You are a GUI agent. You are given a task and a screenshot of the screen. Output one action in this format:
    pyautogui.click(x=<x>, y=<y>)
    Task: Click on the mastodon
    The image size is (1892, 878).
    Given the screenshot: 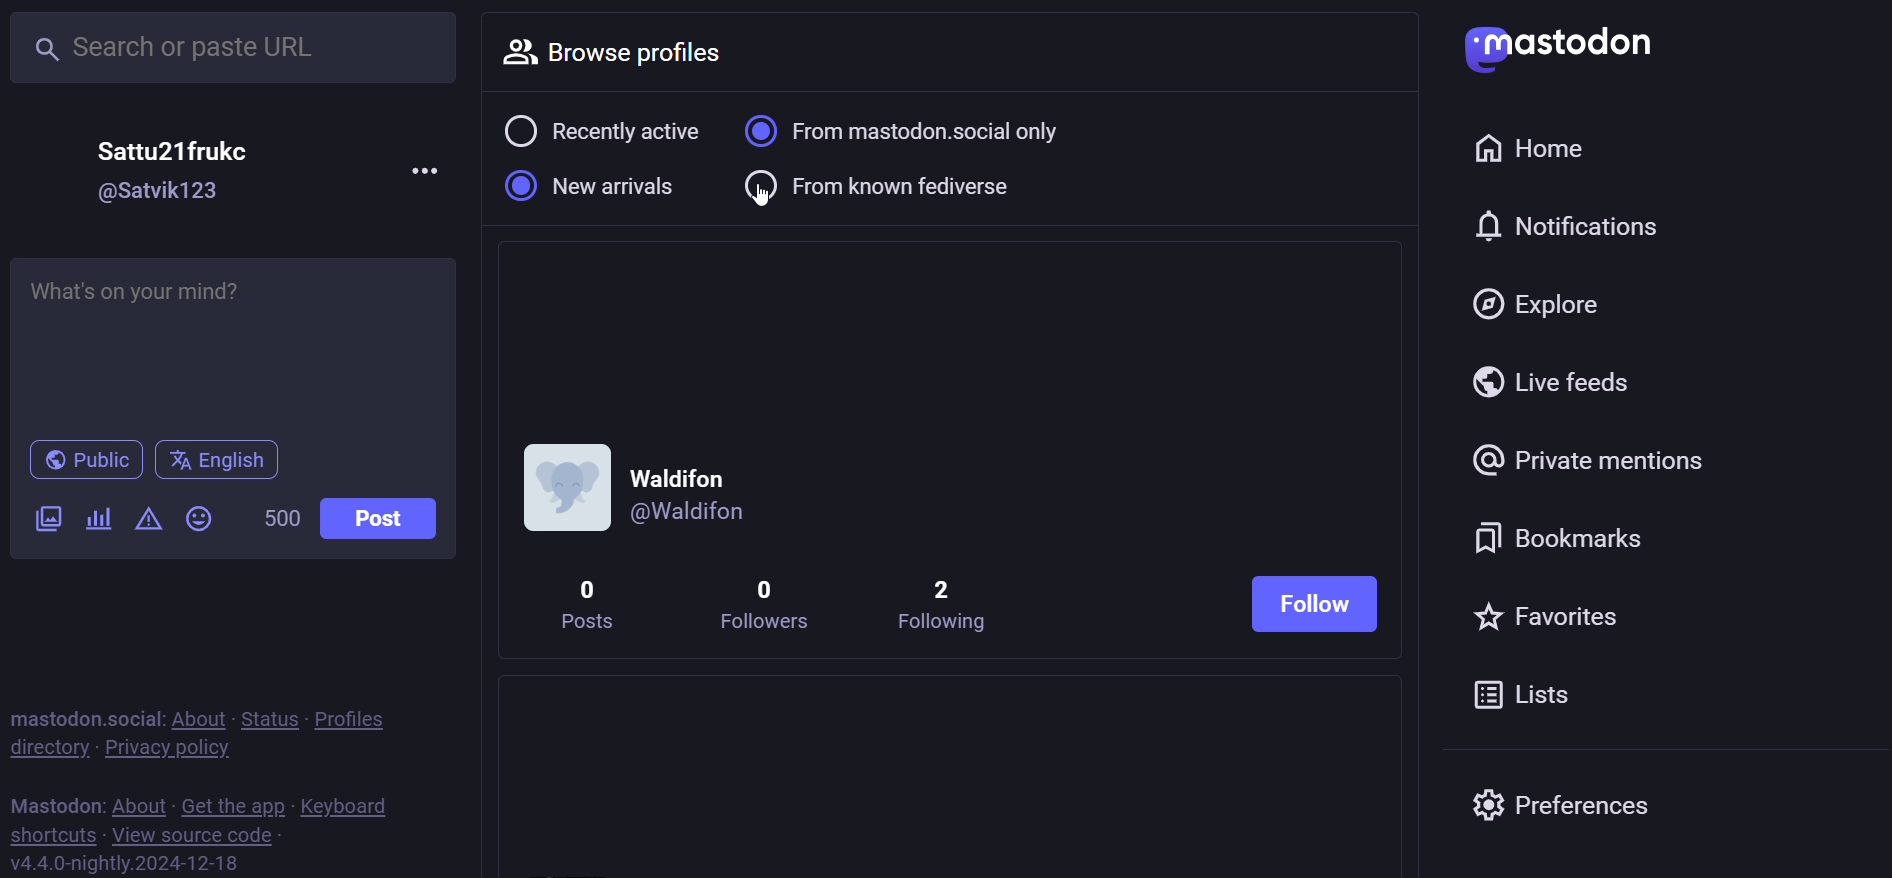 What is the action you would take?
    pyautogui.click(x=54, y=806)
    